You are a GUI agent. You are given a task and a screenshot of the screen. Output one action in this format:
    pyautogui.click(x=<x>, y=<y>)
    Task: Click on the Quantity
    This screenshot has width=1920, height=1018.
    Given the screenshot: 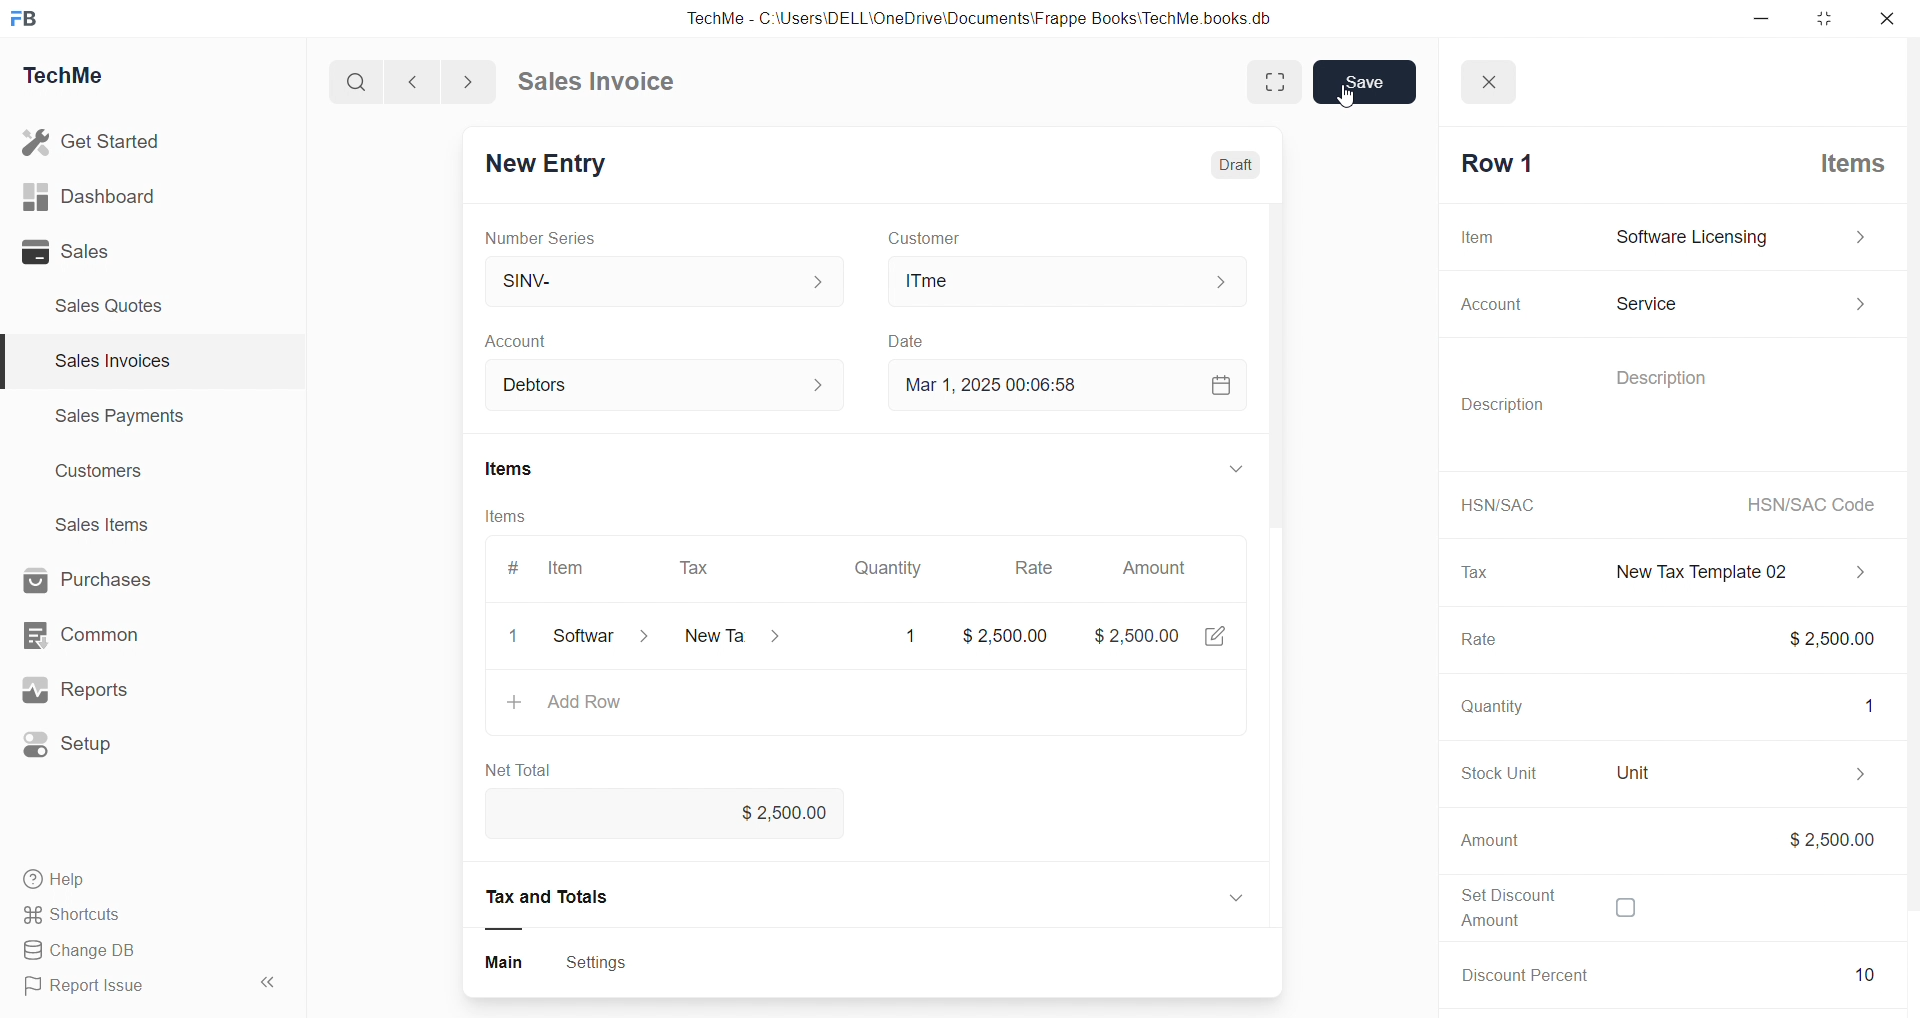 What is the action you would take?
    pyautogui.click(x=1486, y=709)
    